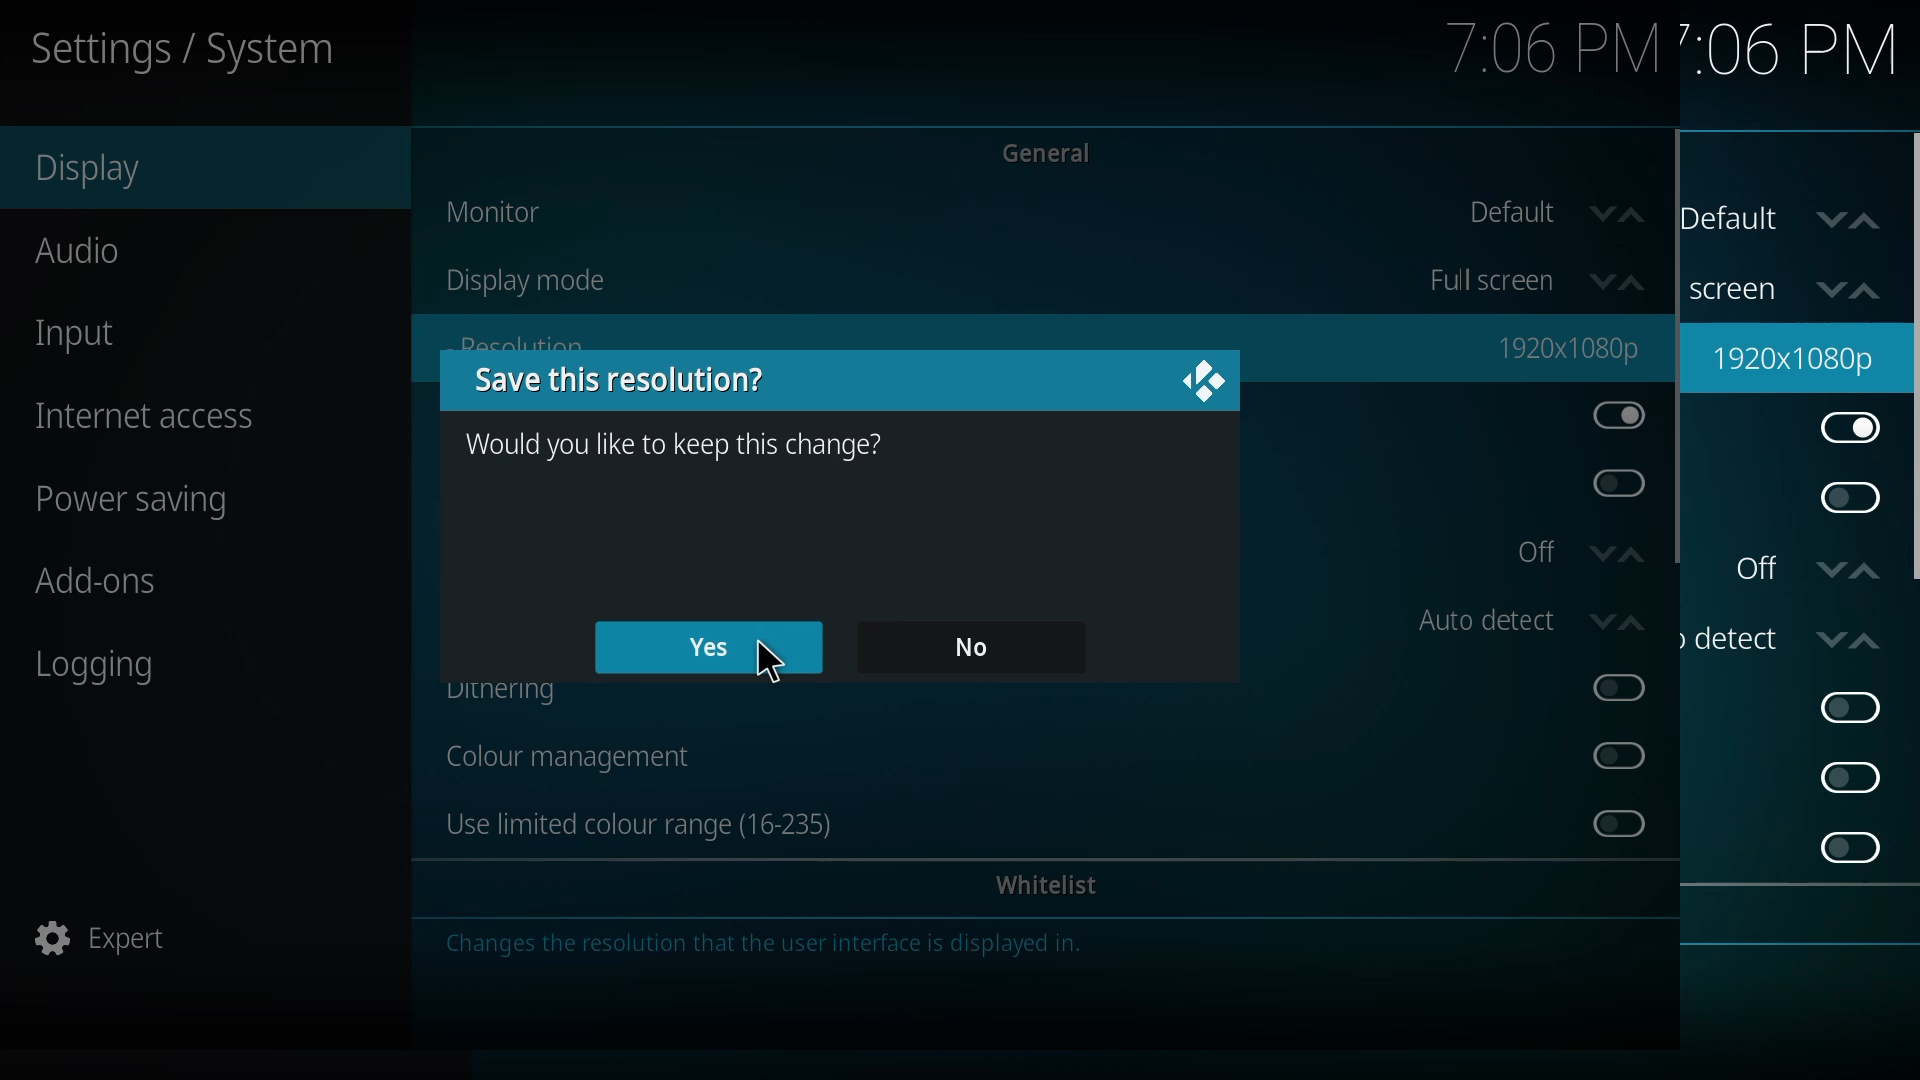 The image size is (1920, 1080). Describe the element at coordinates (1797, 356) in the screenshot. I see `1920*1080p` at that location.